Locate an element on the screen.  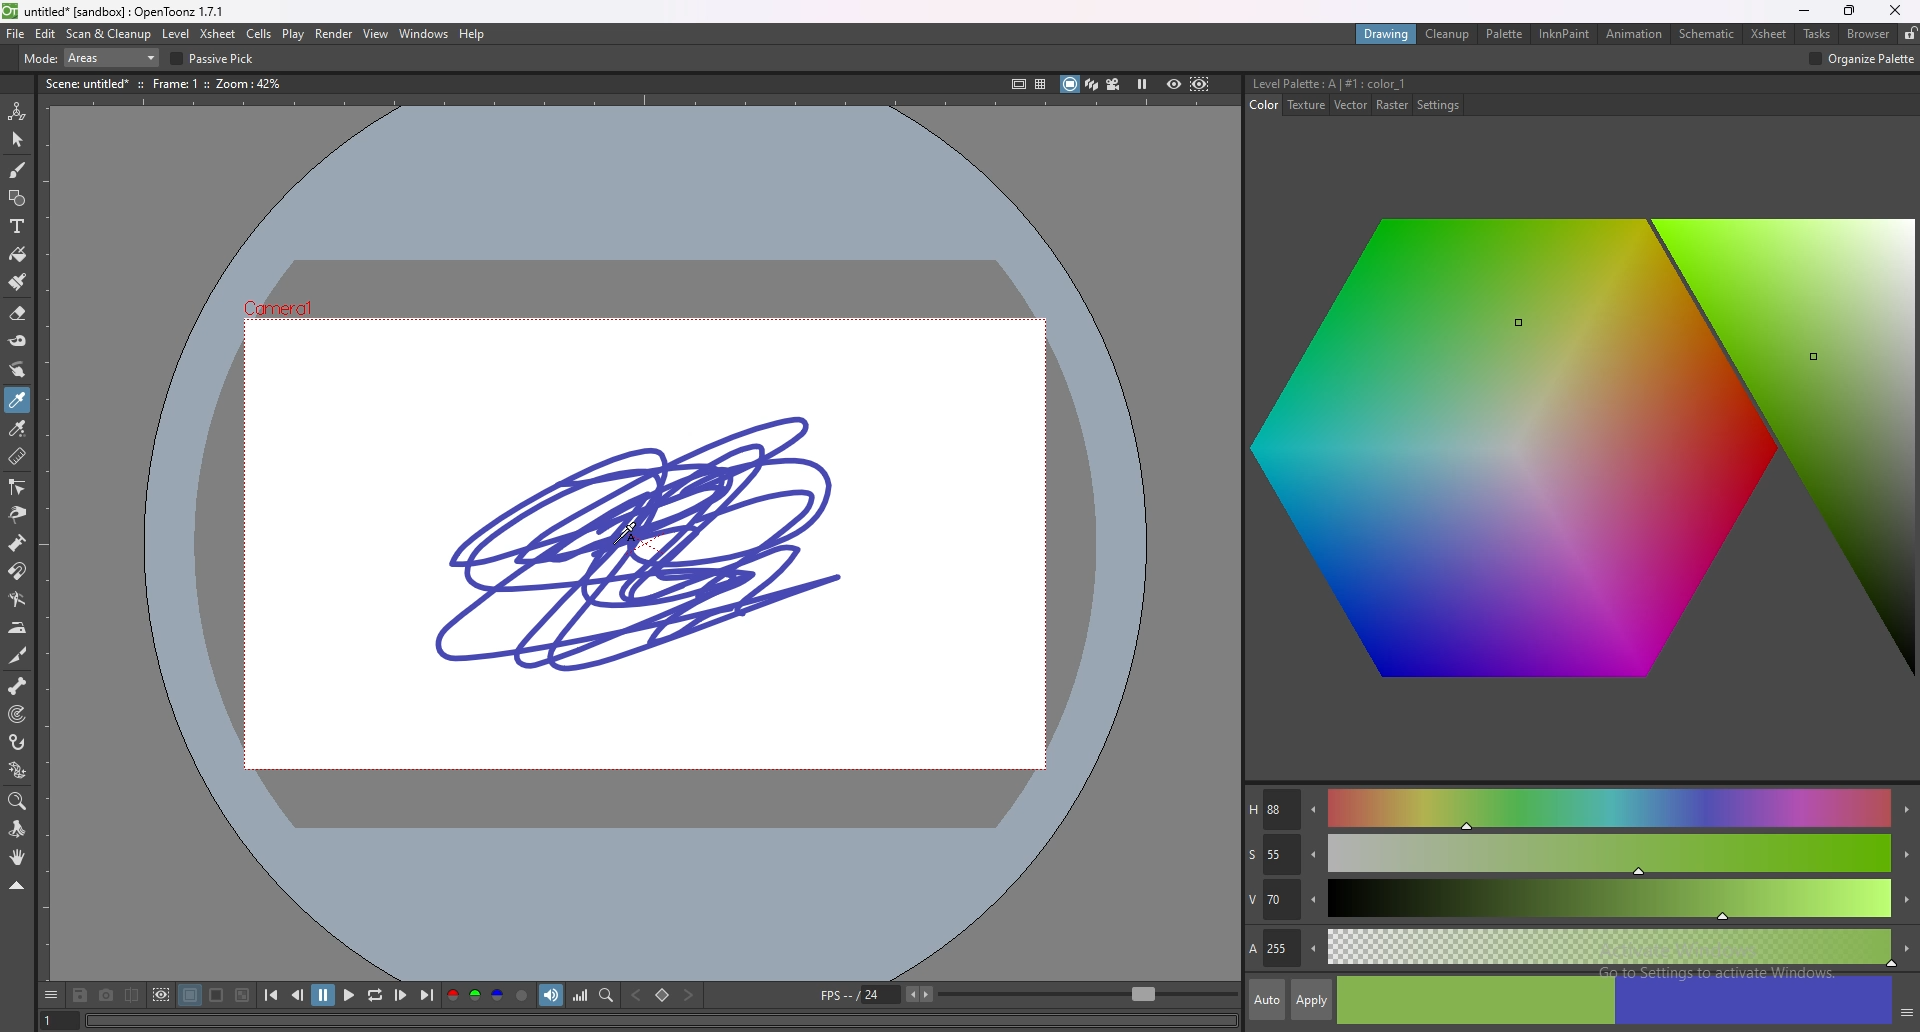
play is located at coordinates (292, 36).